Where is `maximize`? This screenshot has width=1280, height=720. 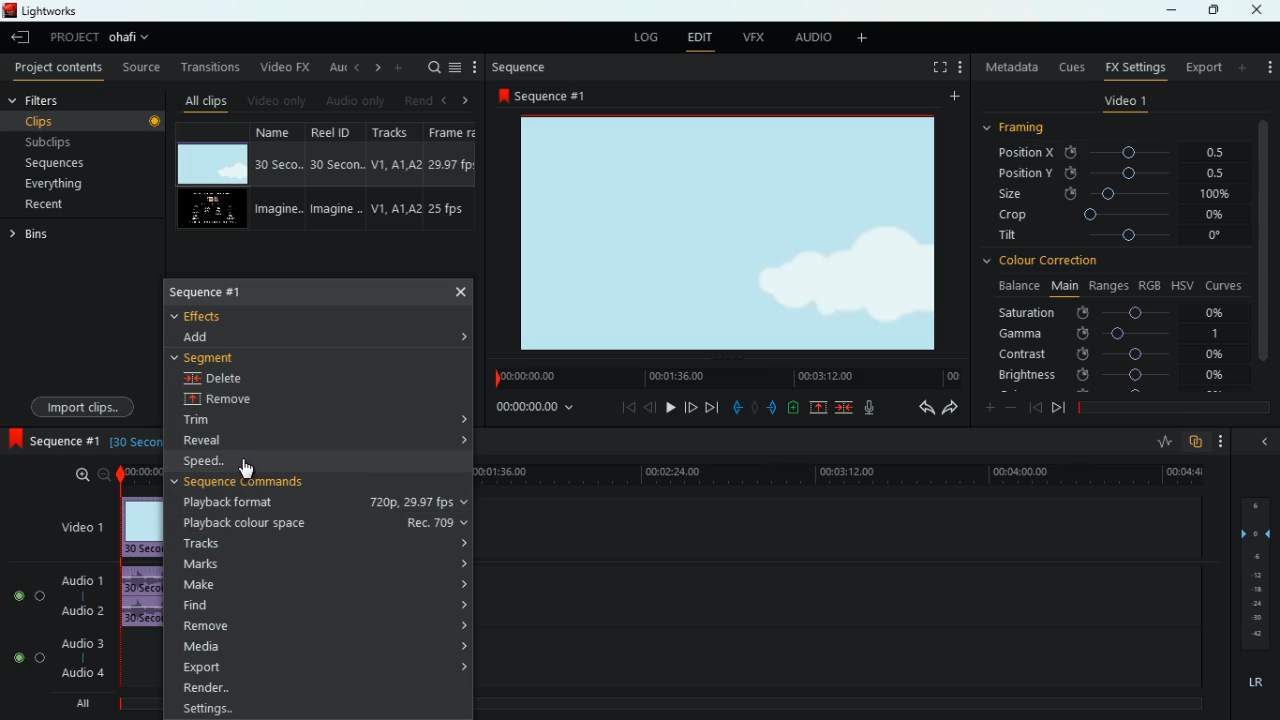
maximize is located at coordinates (1210, 11).